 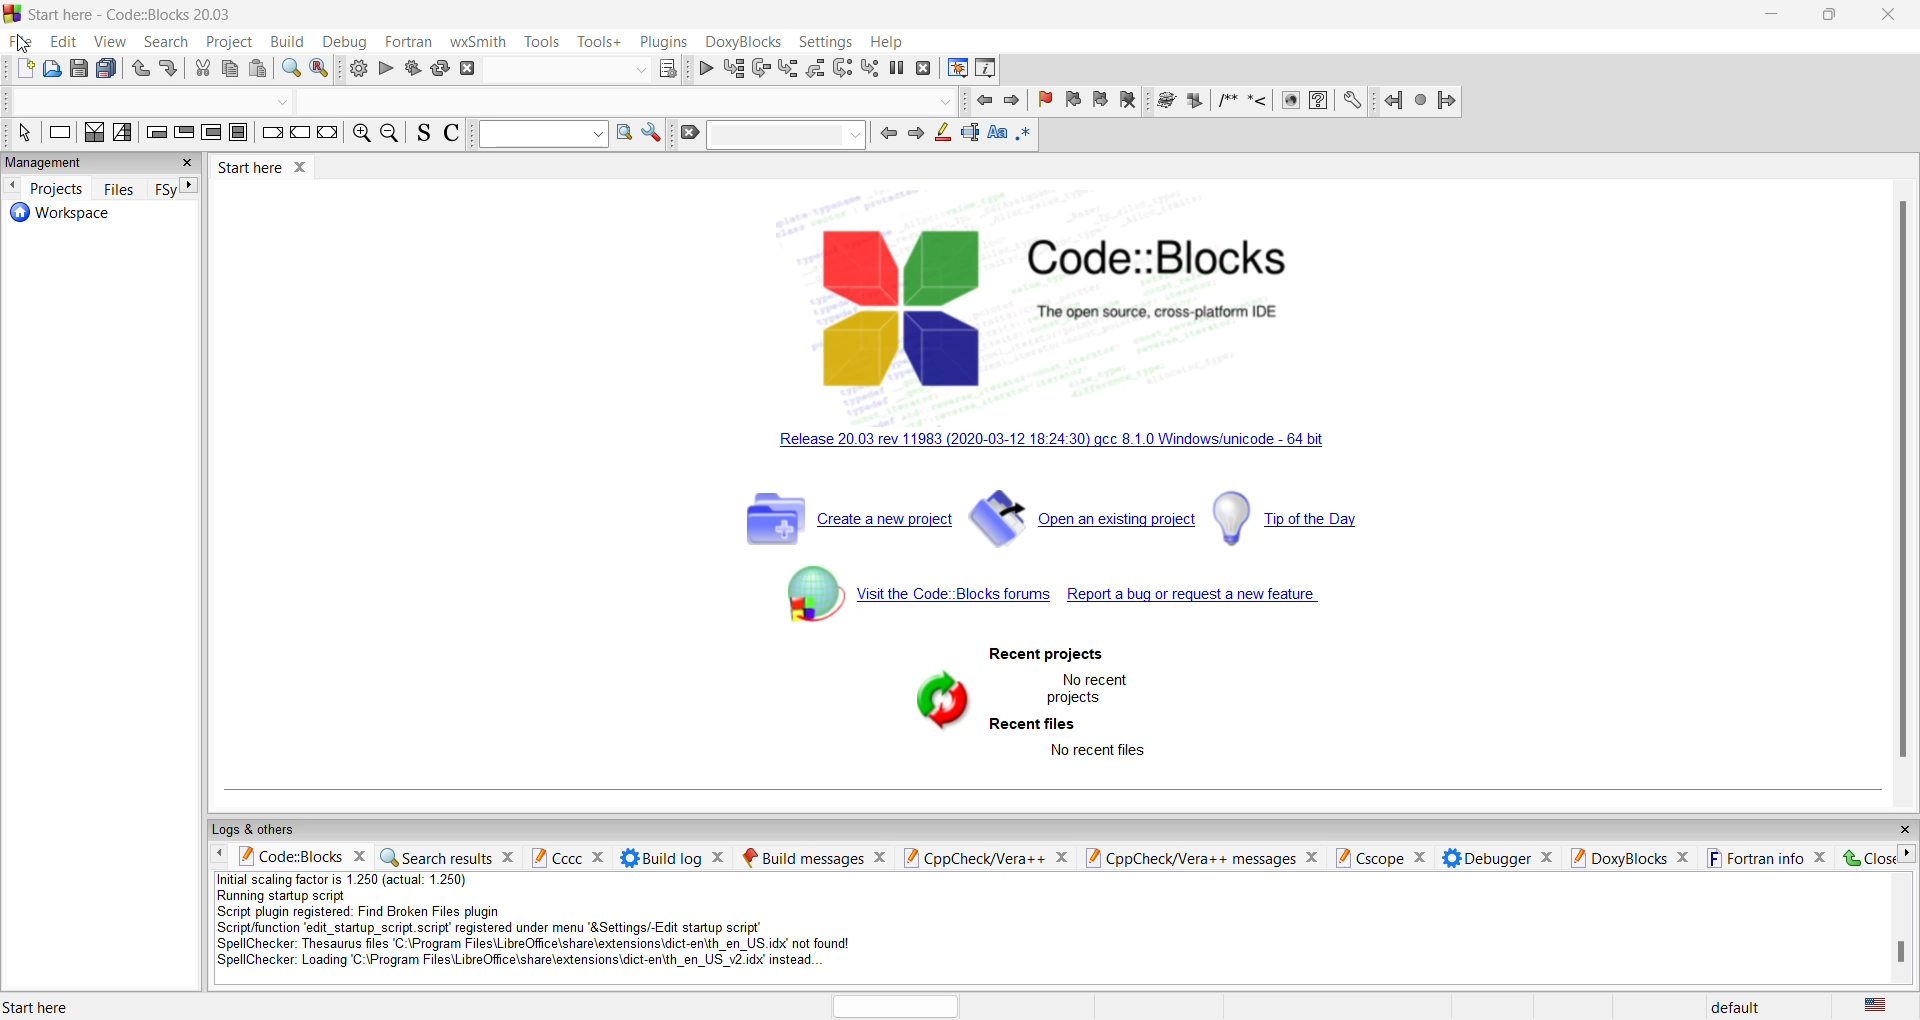 What do you see at coordinates (1079, 444) in the screenshot?
I see `new release` at bounding box center [1079, 444].